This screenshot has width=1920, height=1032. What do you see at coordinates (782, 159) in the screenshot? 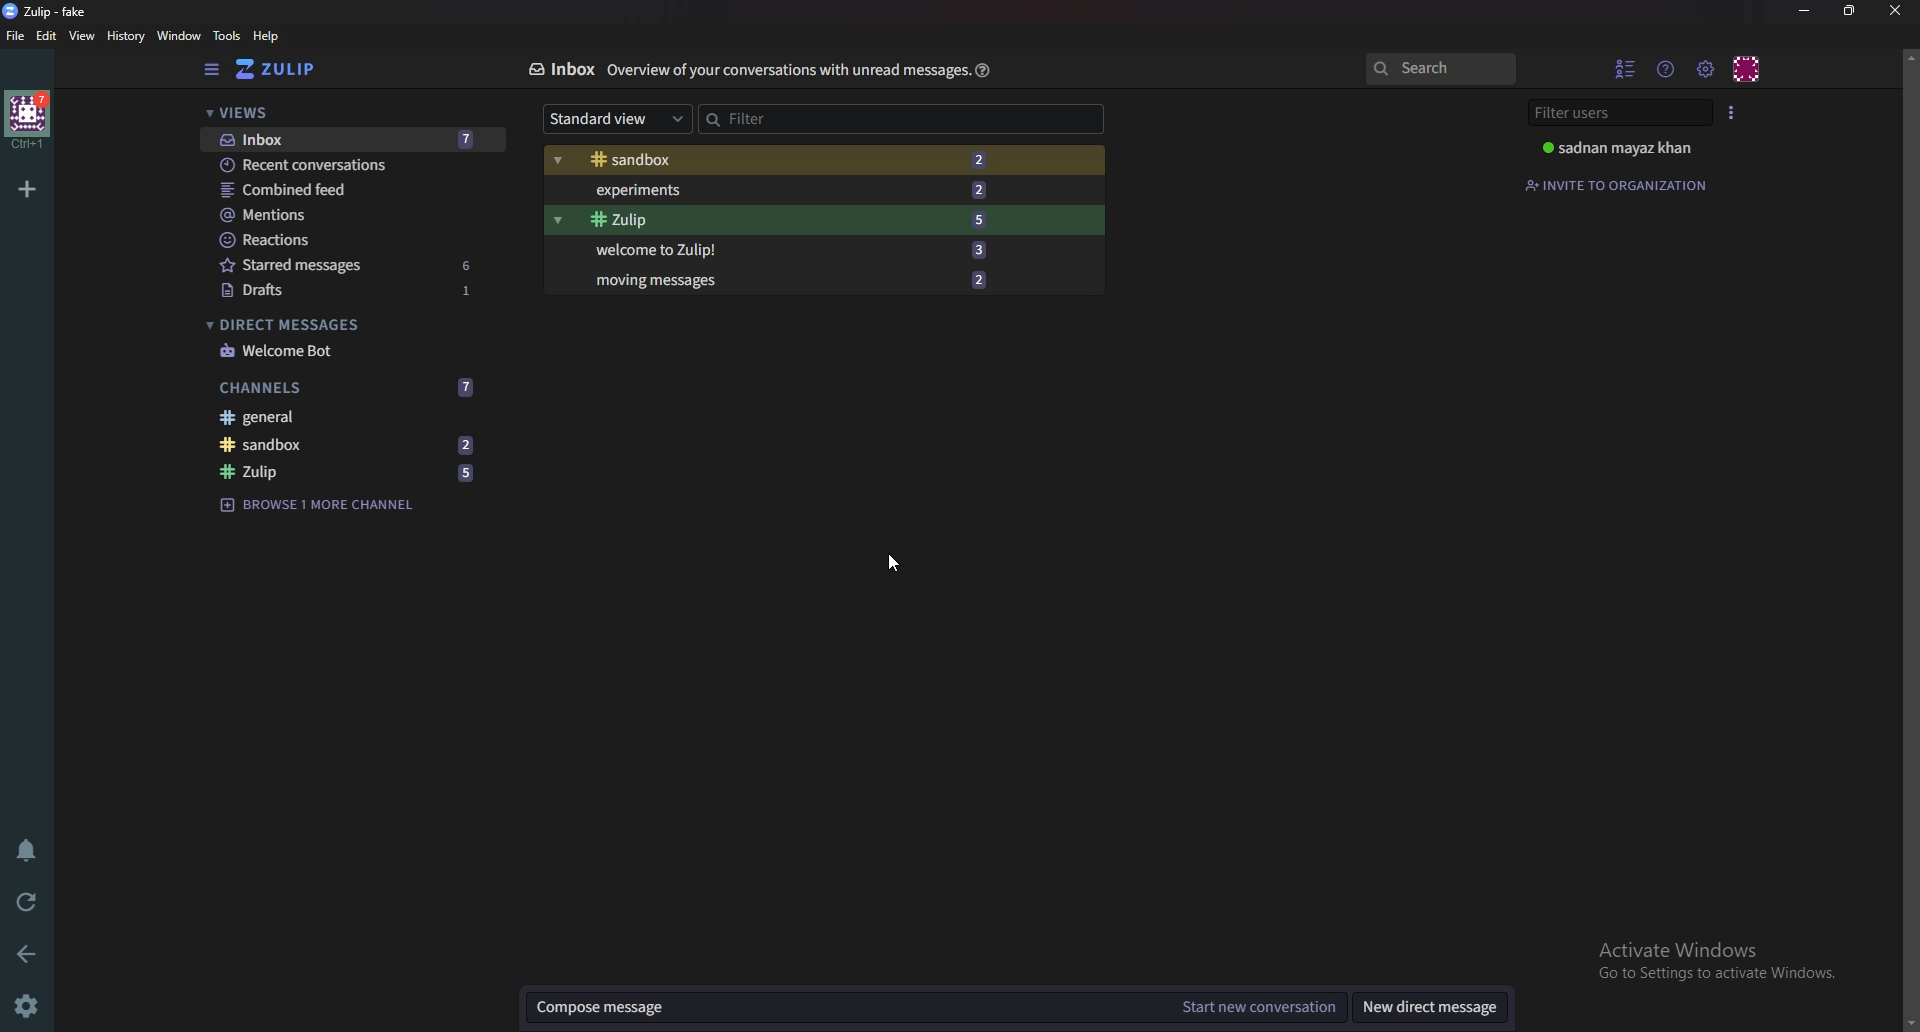
I see `Sandbox 2` at bounding box center [782, 159].